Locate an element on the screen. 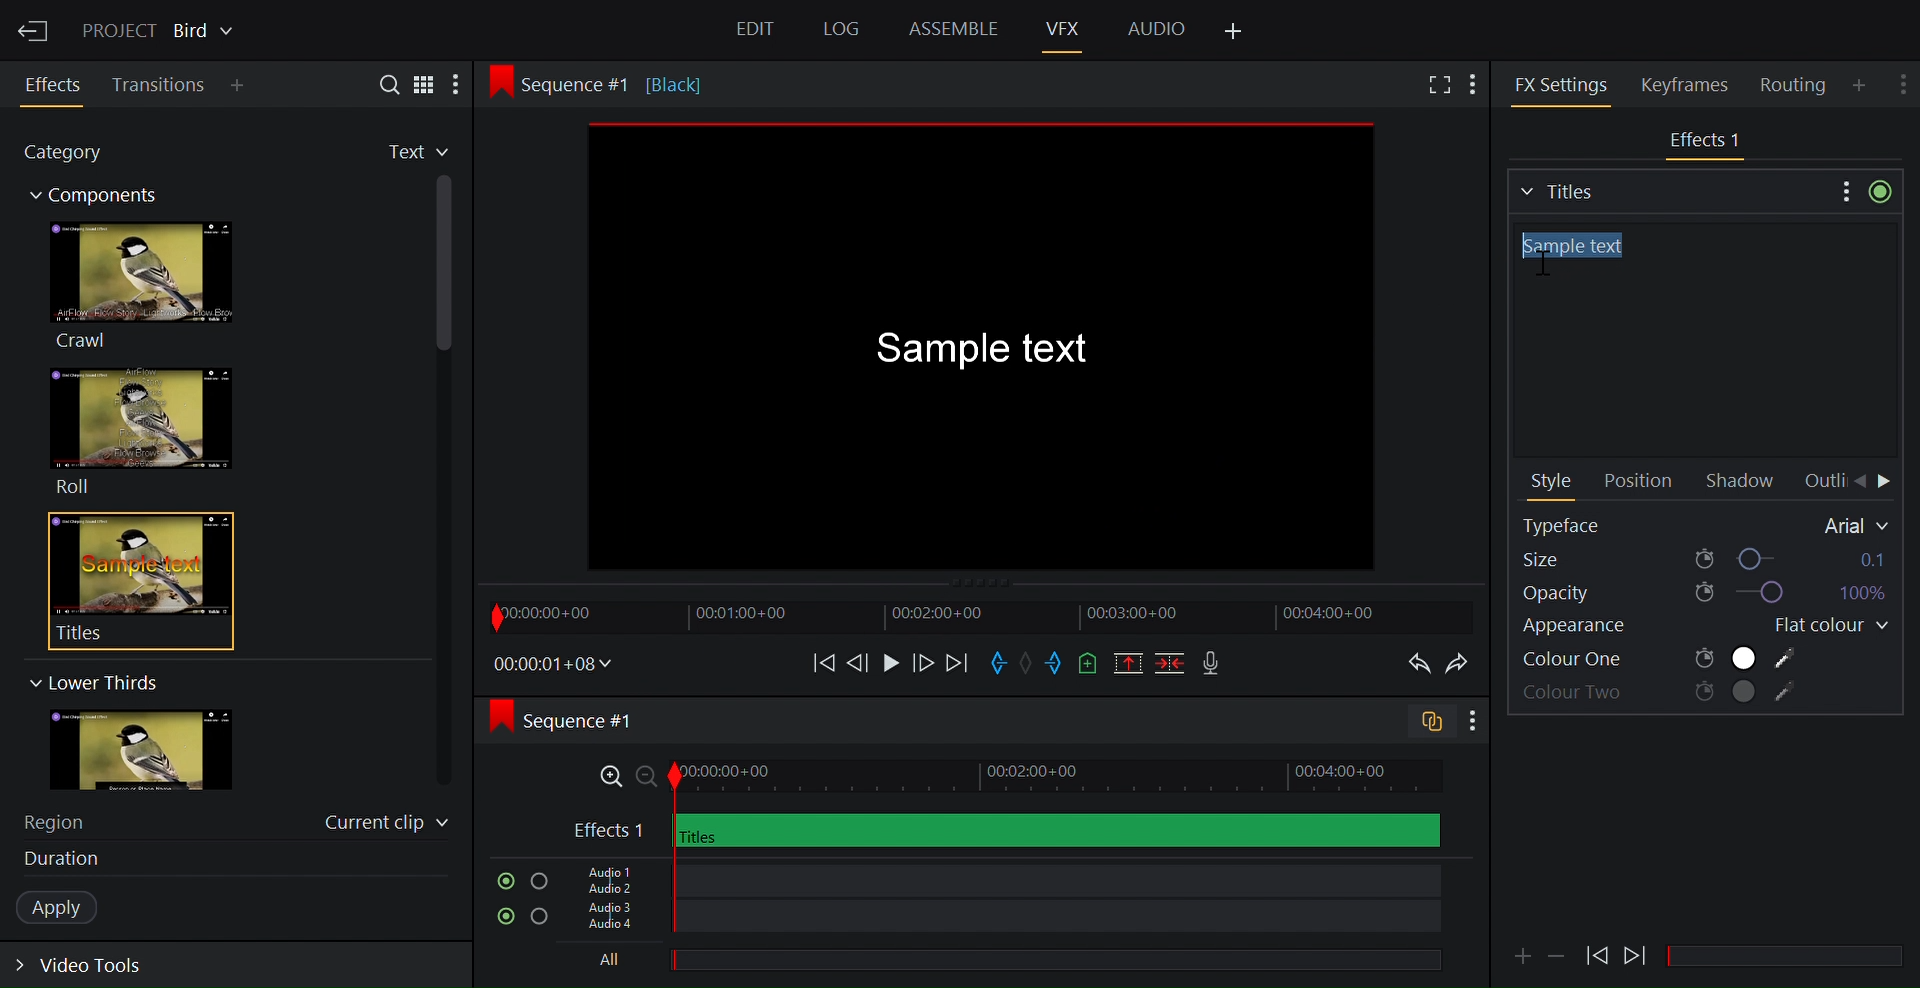 Image resolution: width=1920 pixels, height=988 pixels. Roll is located at coordinates (140, 431).